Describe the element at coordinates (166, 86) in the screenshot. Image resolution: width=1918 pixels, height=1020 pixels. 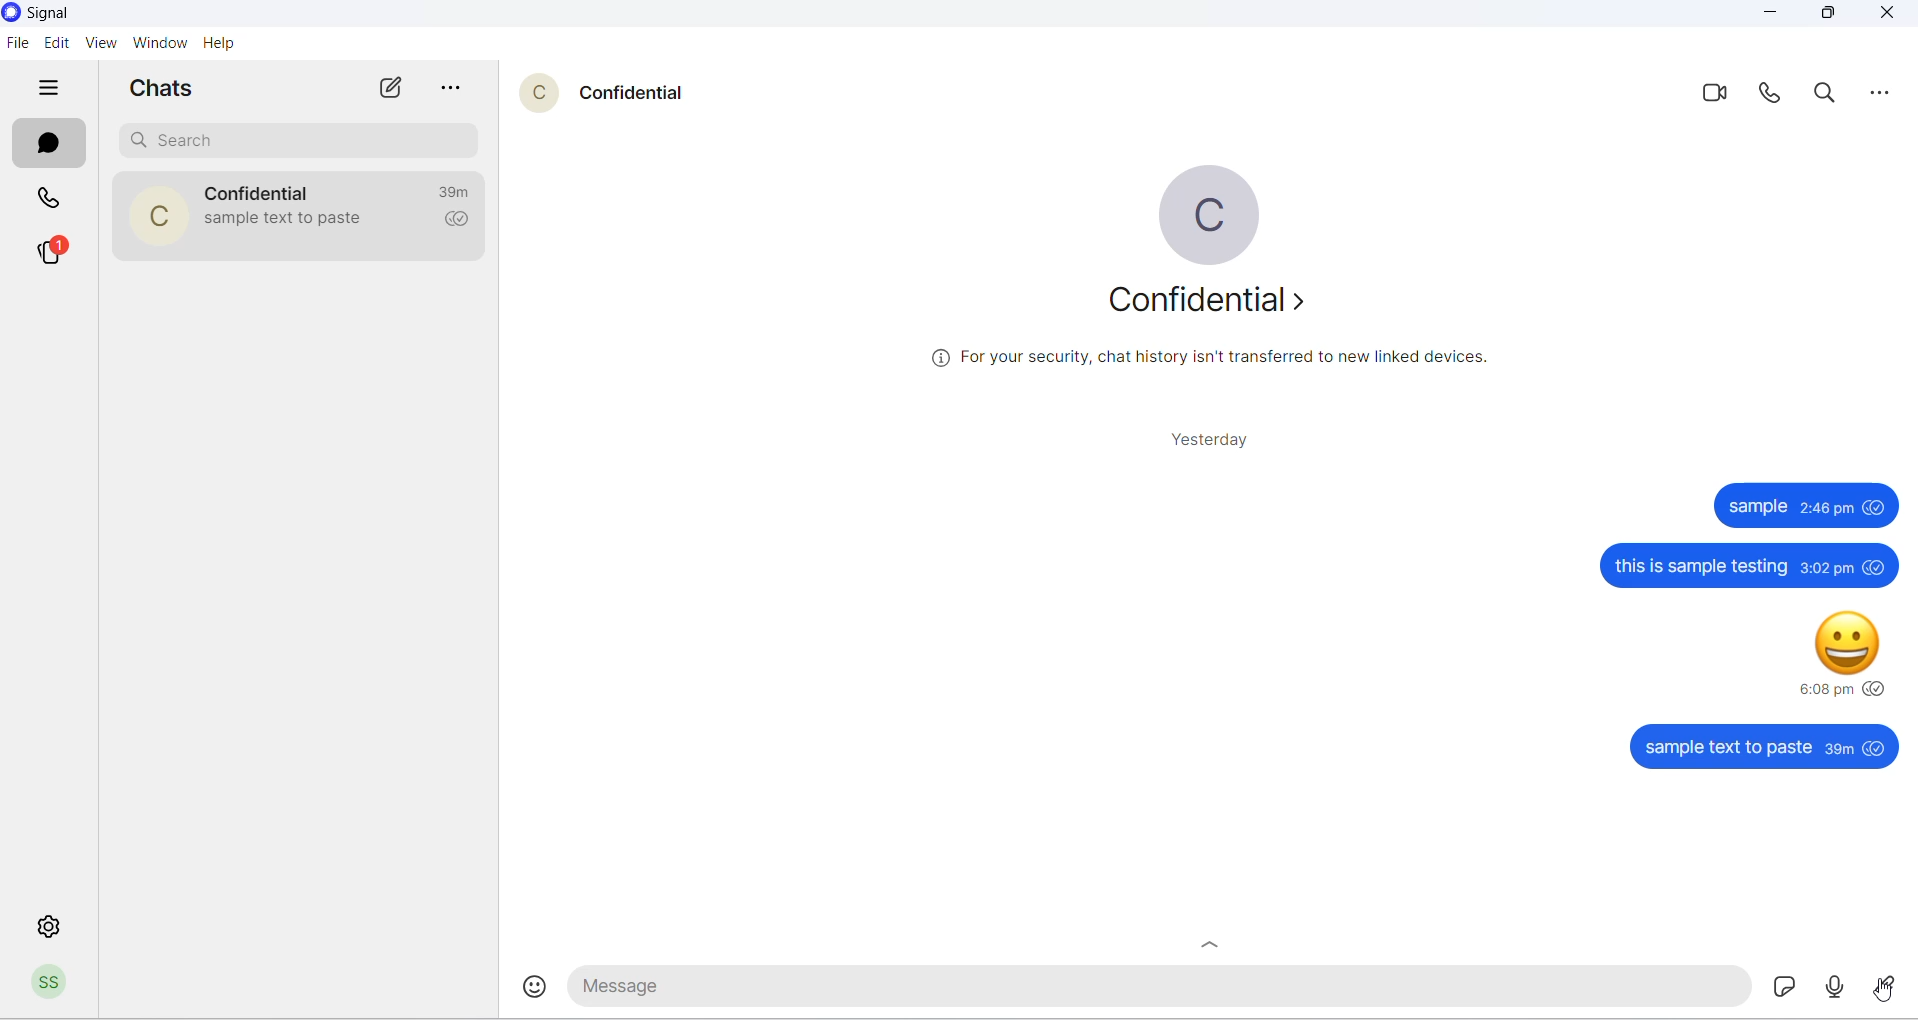
I see `chats heading` at that location.